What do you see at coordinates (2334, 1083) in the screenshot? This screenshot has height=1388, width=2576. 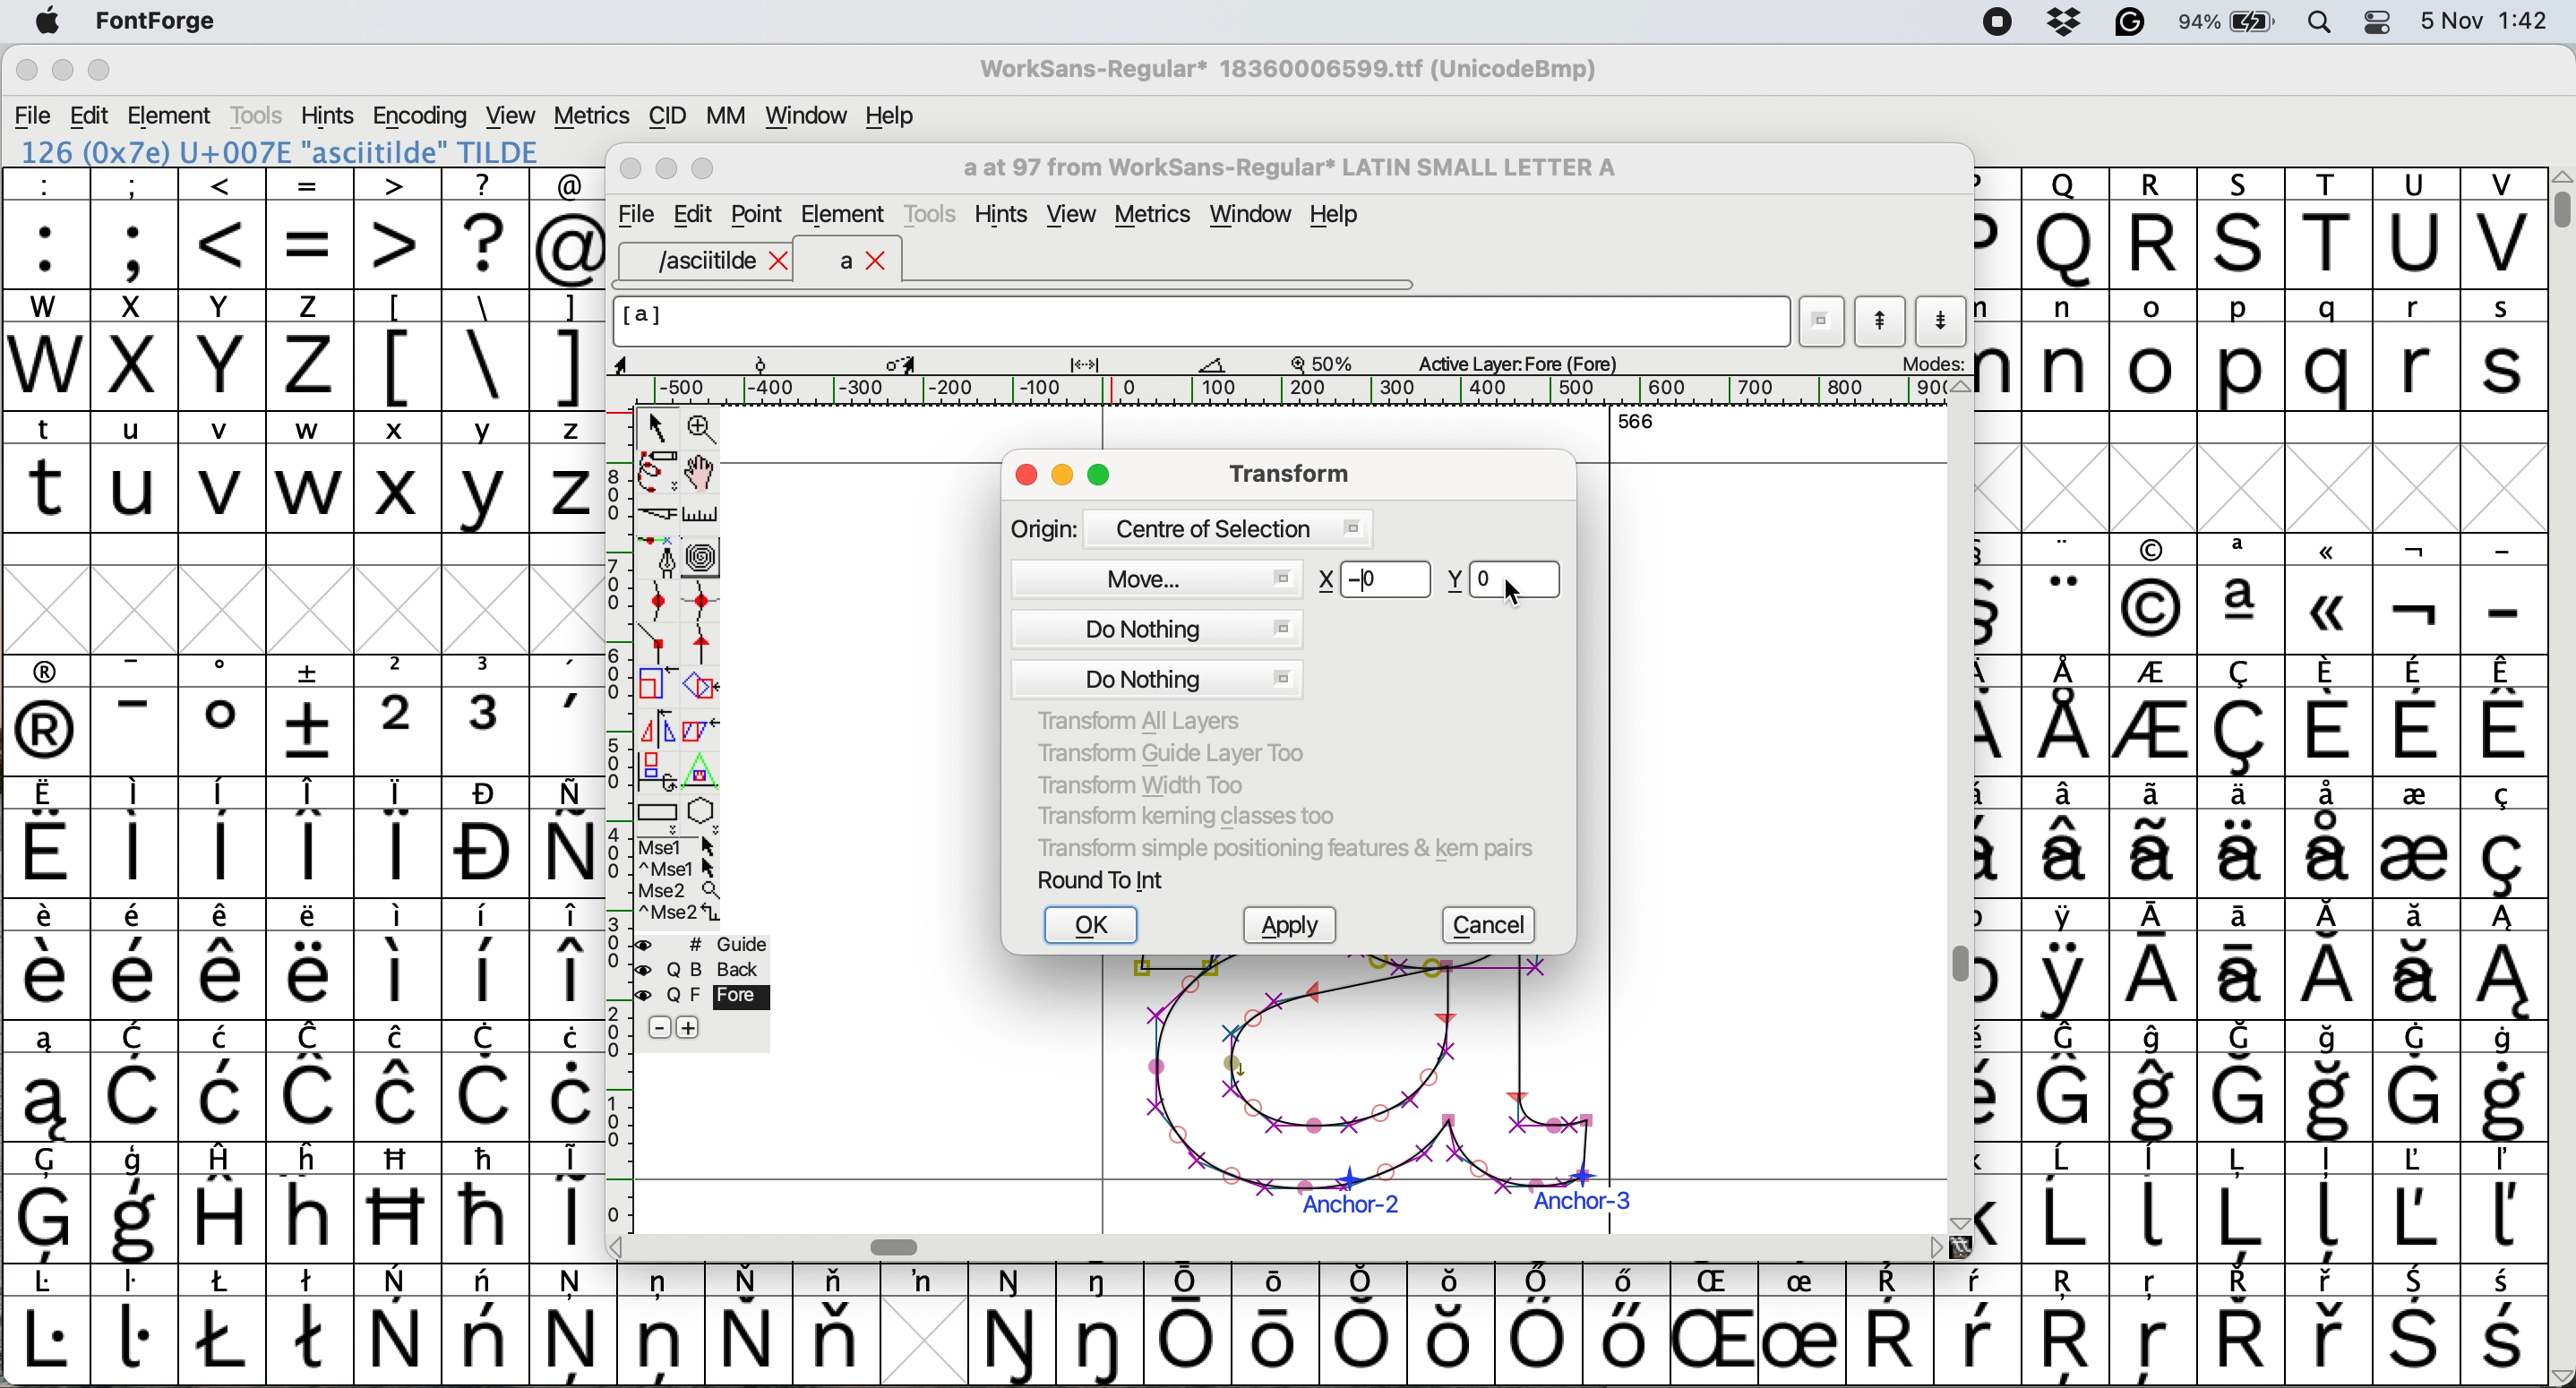 I see `symbol` at bounding box center [2334, 1083].